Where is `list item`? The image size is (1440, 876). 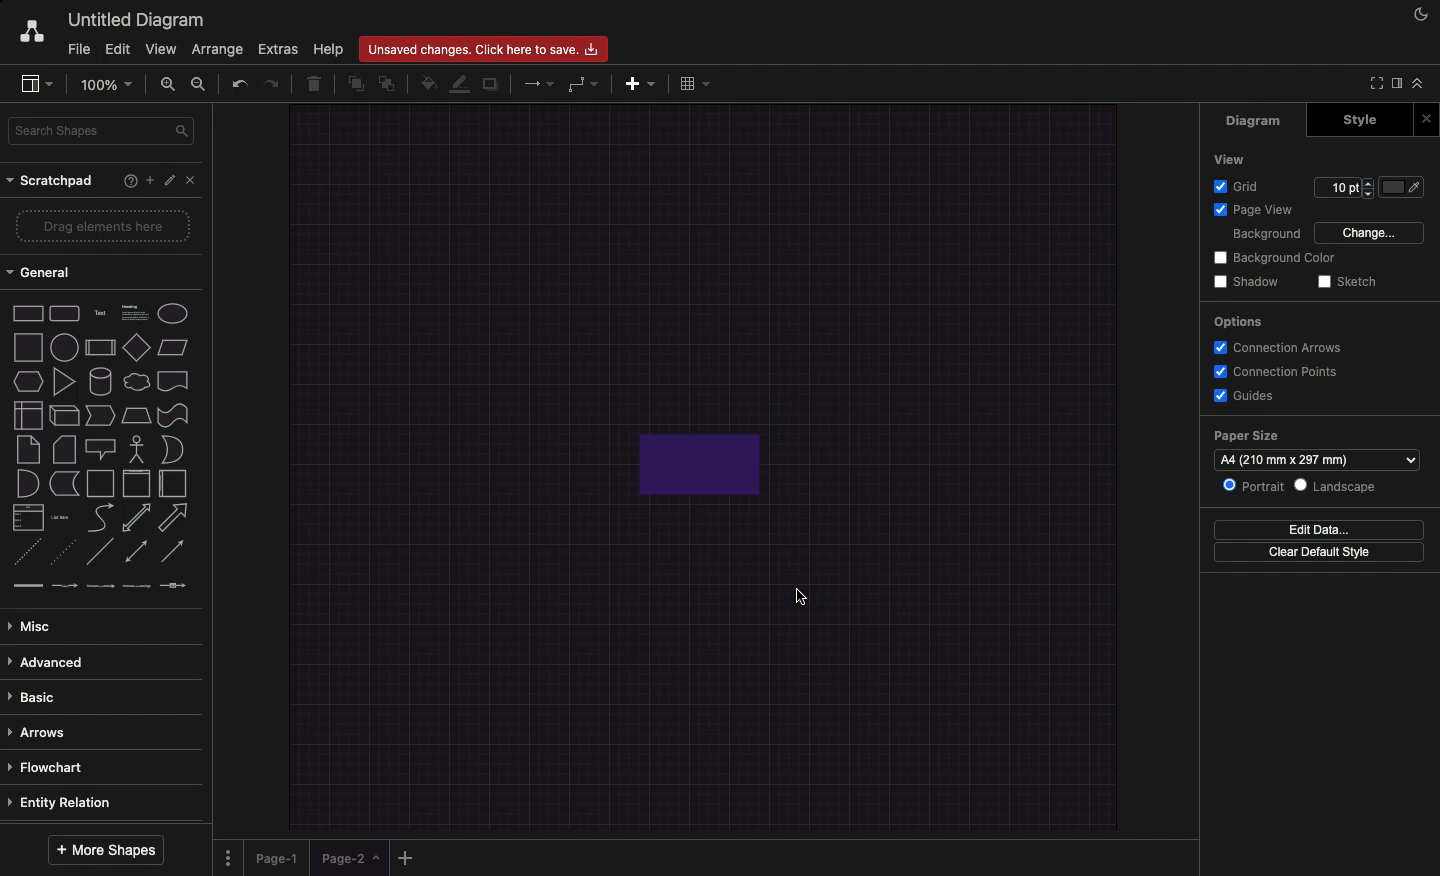
list item is located at coordinates (62, 516).